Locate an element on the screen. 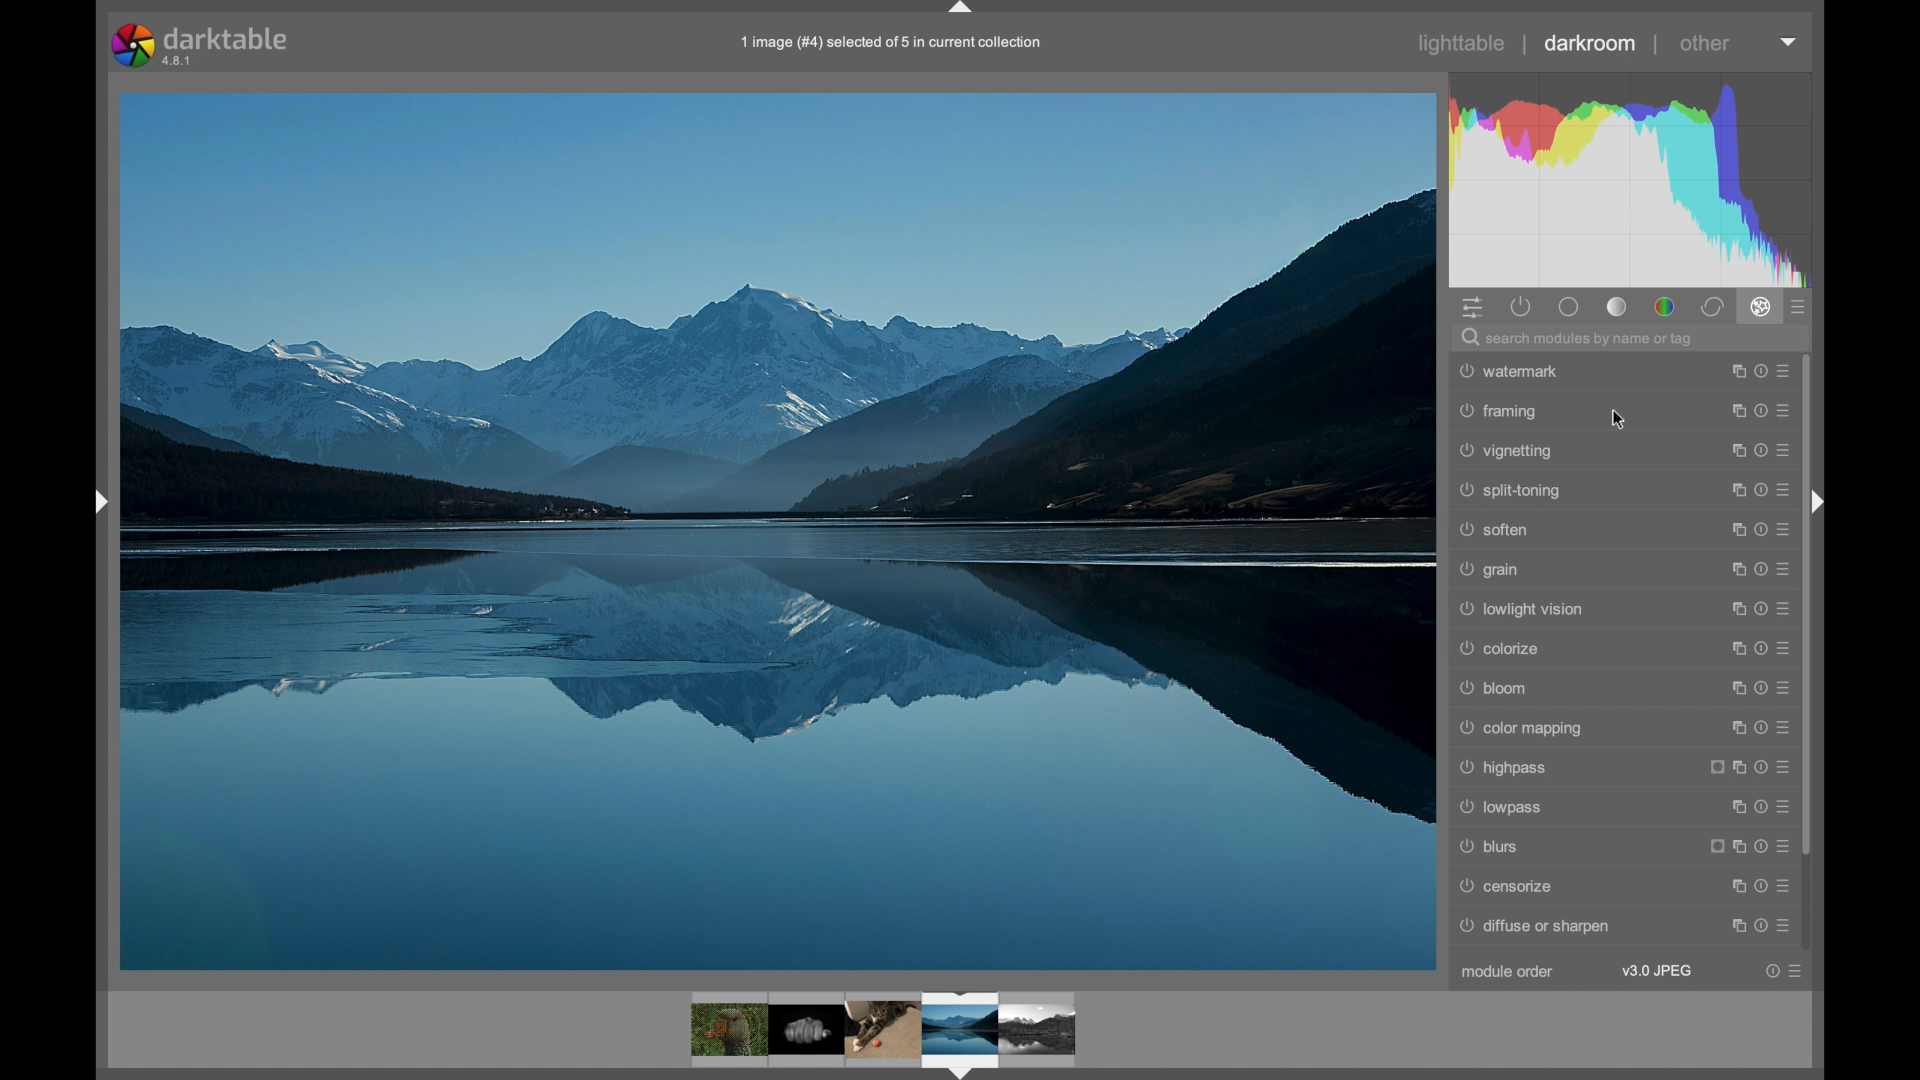 Image resolution: width=1920 pixels, height=1080 pixels. photo preview is located at coordinates (886, 1032).